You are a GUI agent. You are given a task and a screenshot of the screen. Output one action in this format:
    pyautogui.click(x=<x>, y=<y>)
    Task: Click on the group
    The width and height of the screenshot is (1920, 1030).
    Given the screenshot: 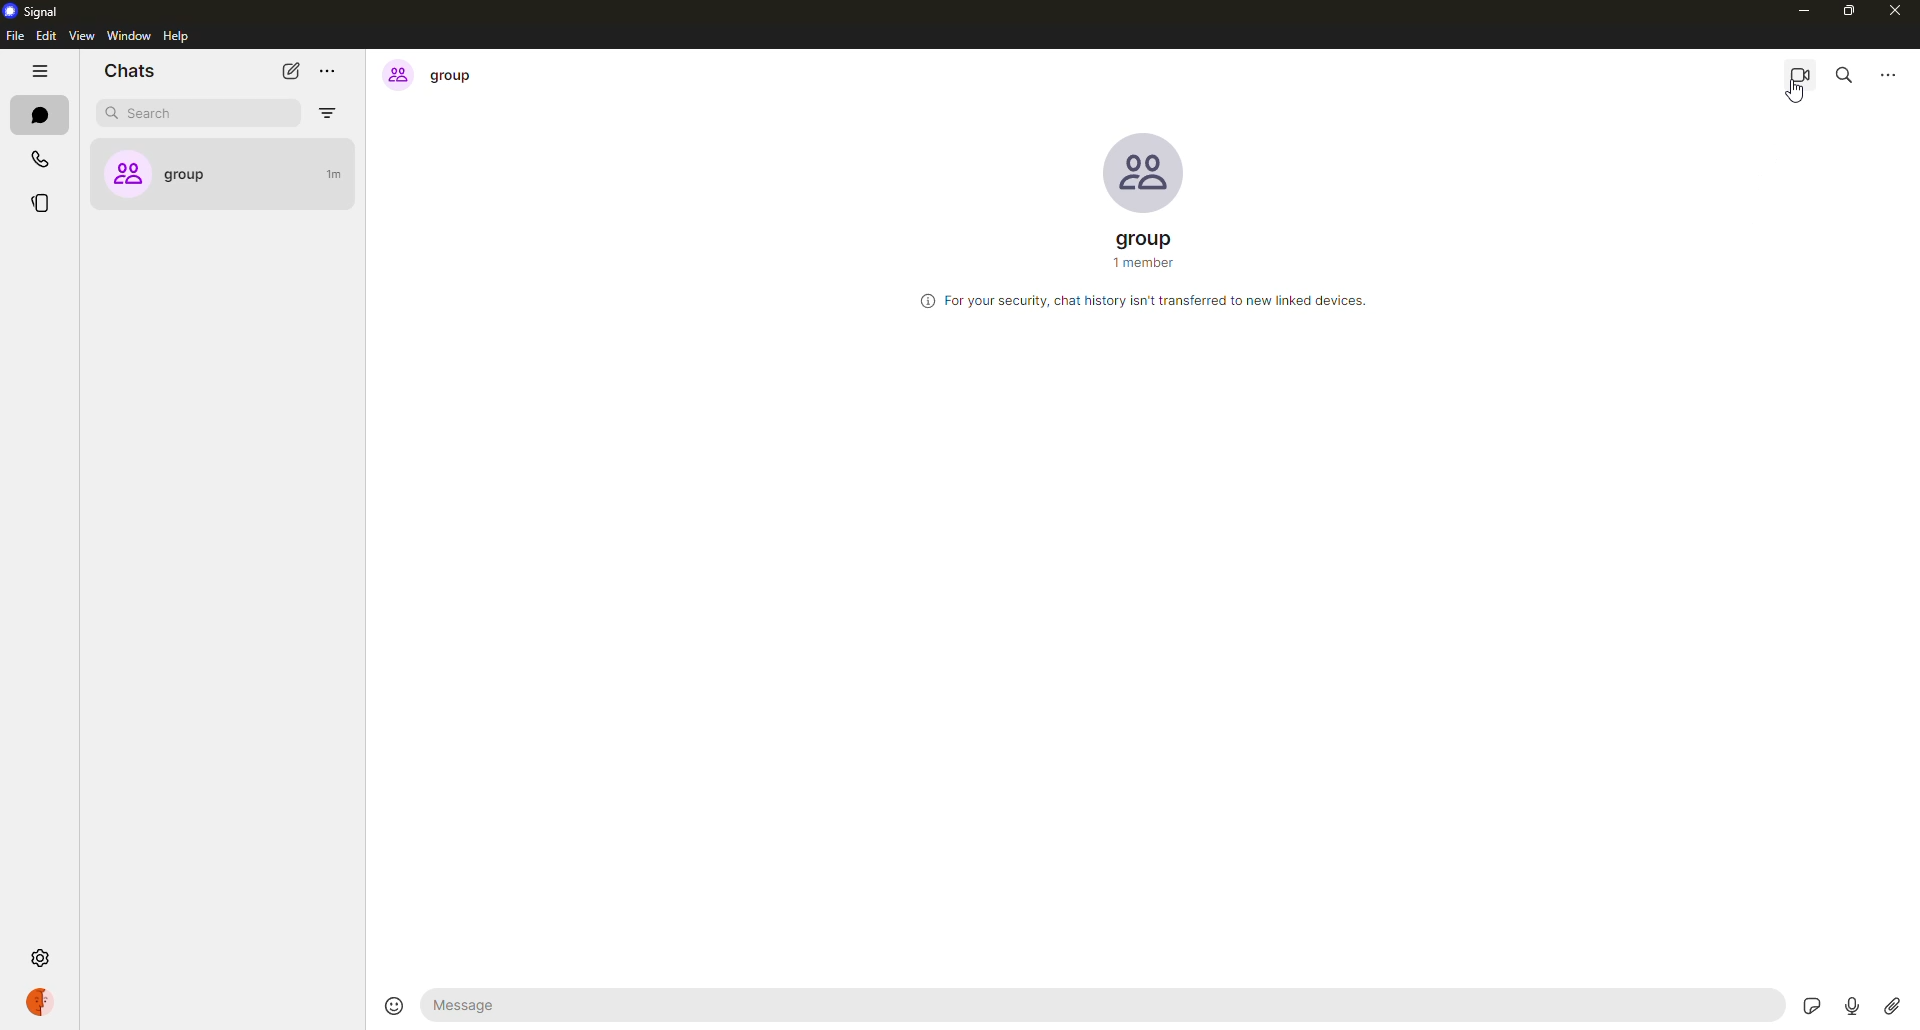 What is the action you would take?
    pyautogui.click(x=432, y=74)
    